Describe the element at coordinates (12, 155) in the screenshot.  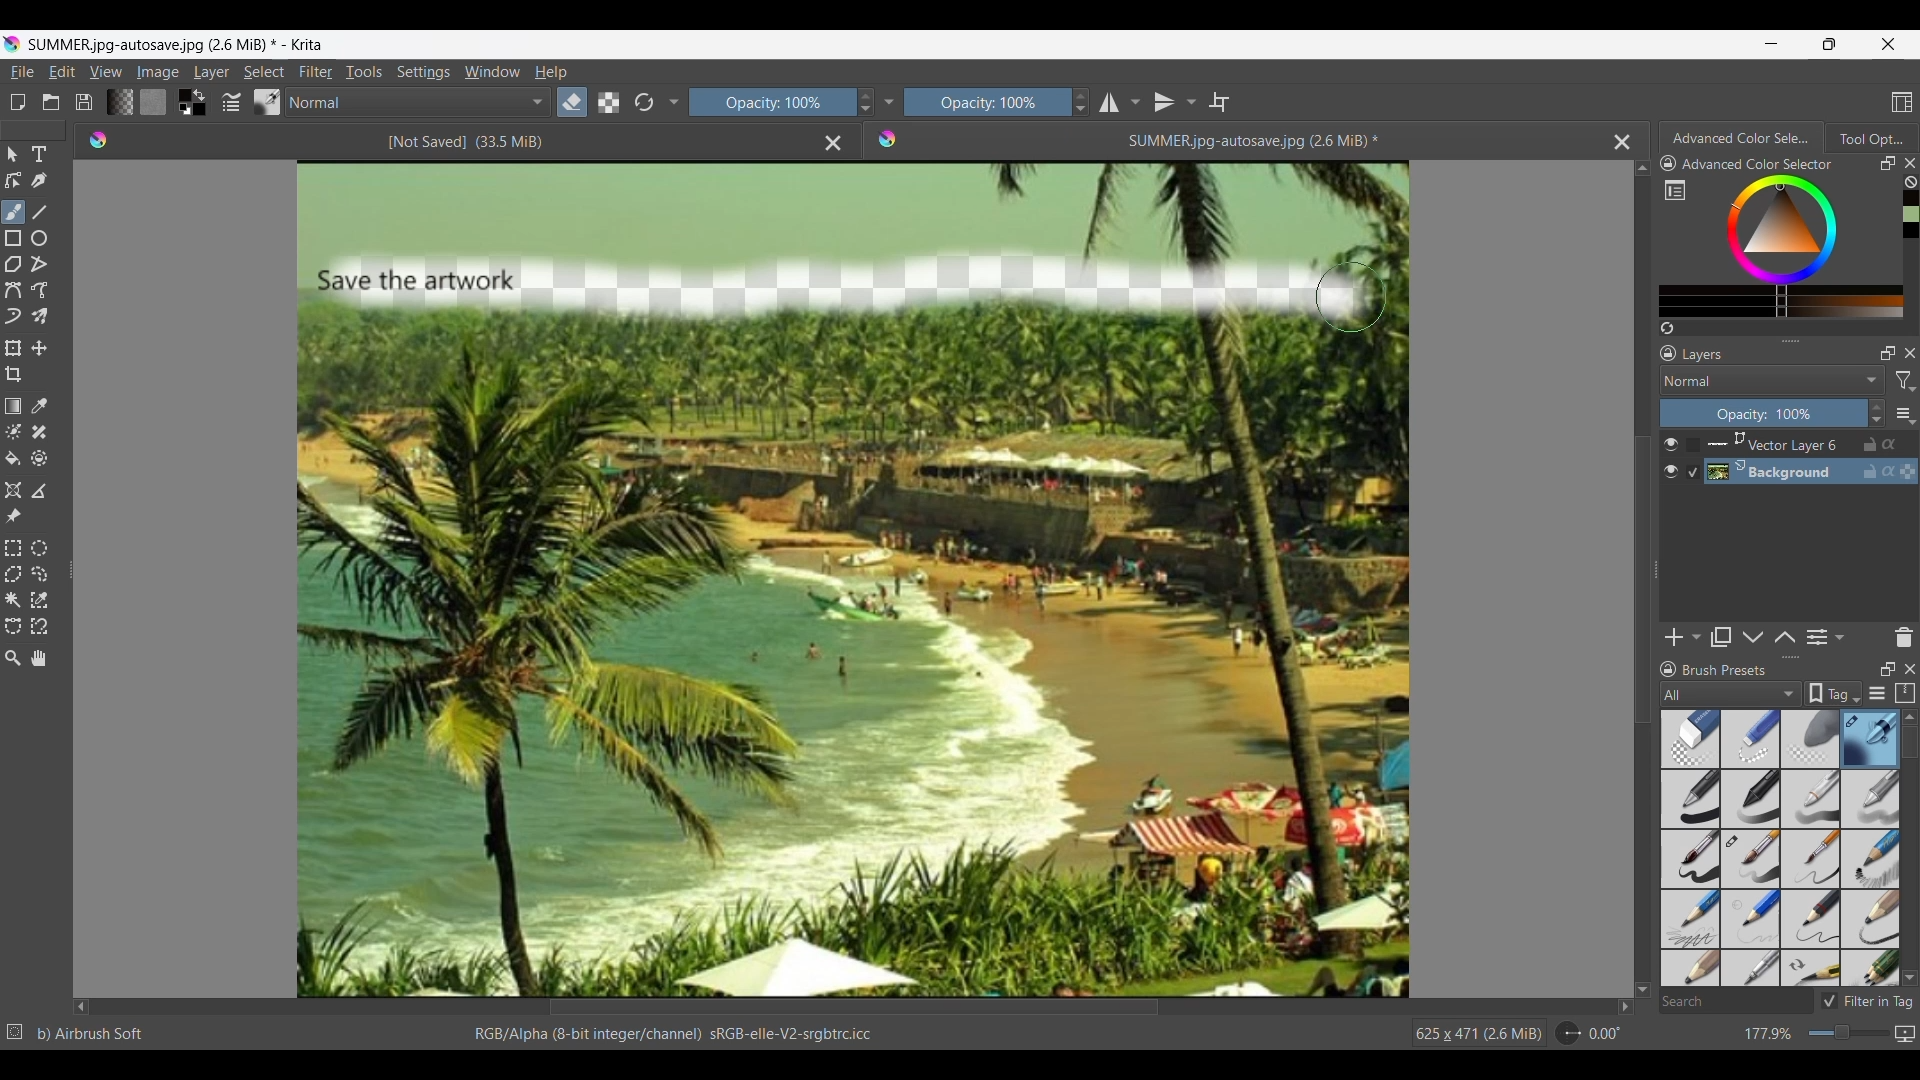
I see `Select shapes tool` at that location.